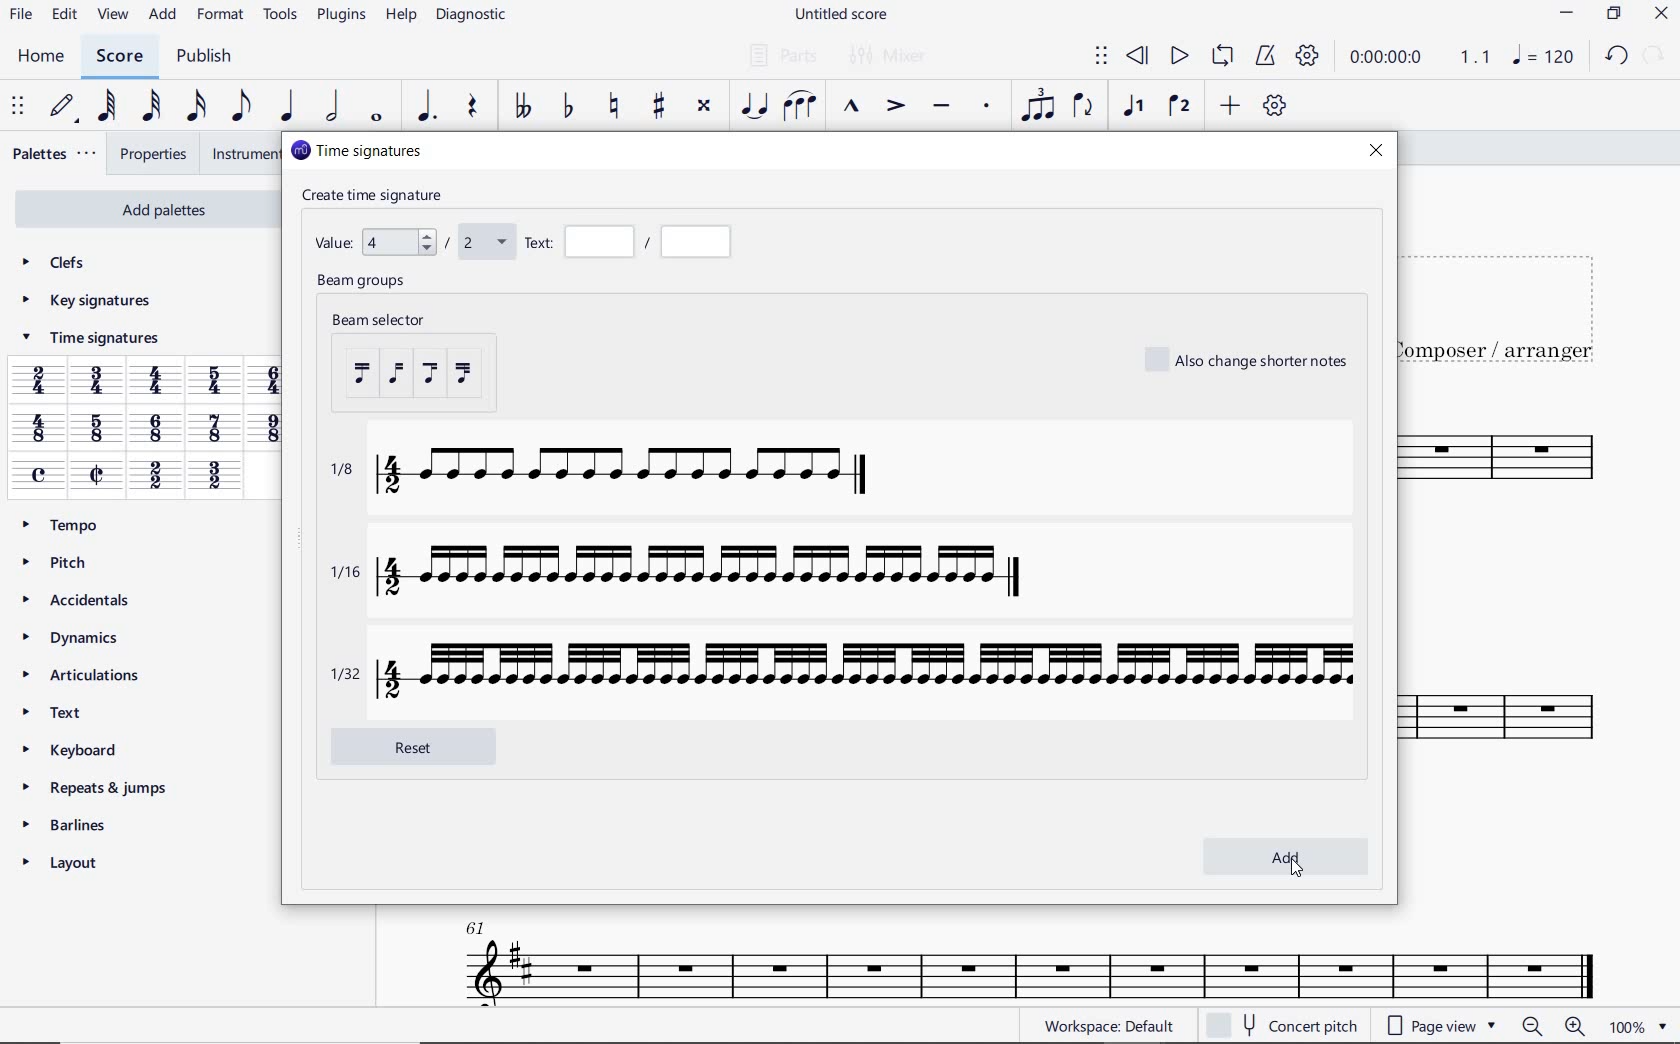  Describe the element at coordinates (1438, 1025) in the screenshot. I see `page view` at that location.